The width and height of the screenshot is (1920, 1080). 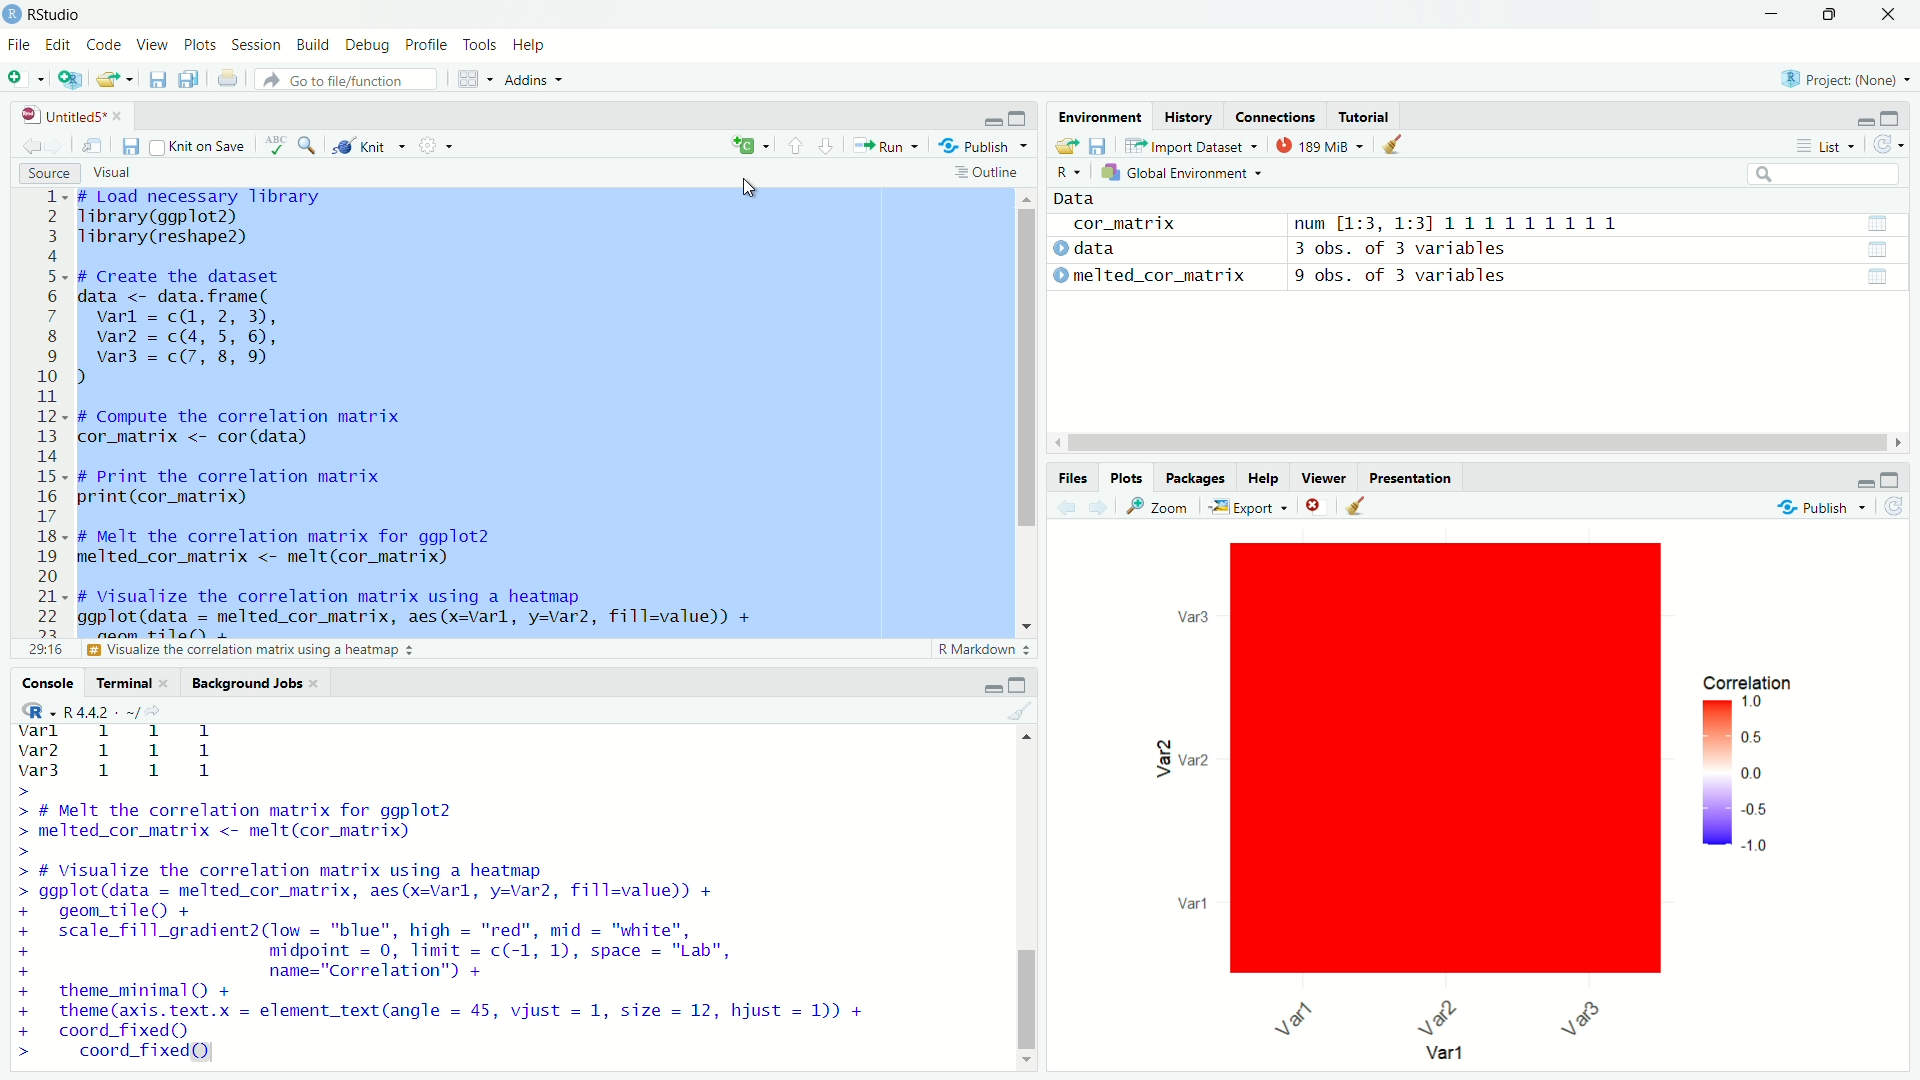 I want to click on go previous, so click(x=31, y=144).